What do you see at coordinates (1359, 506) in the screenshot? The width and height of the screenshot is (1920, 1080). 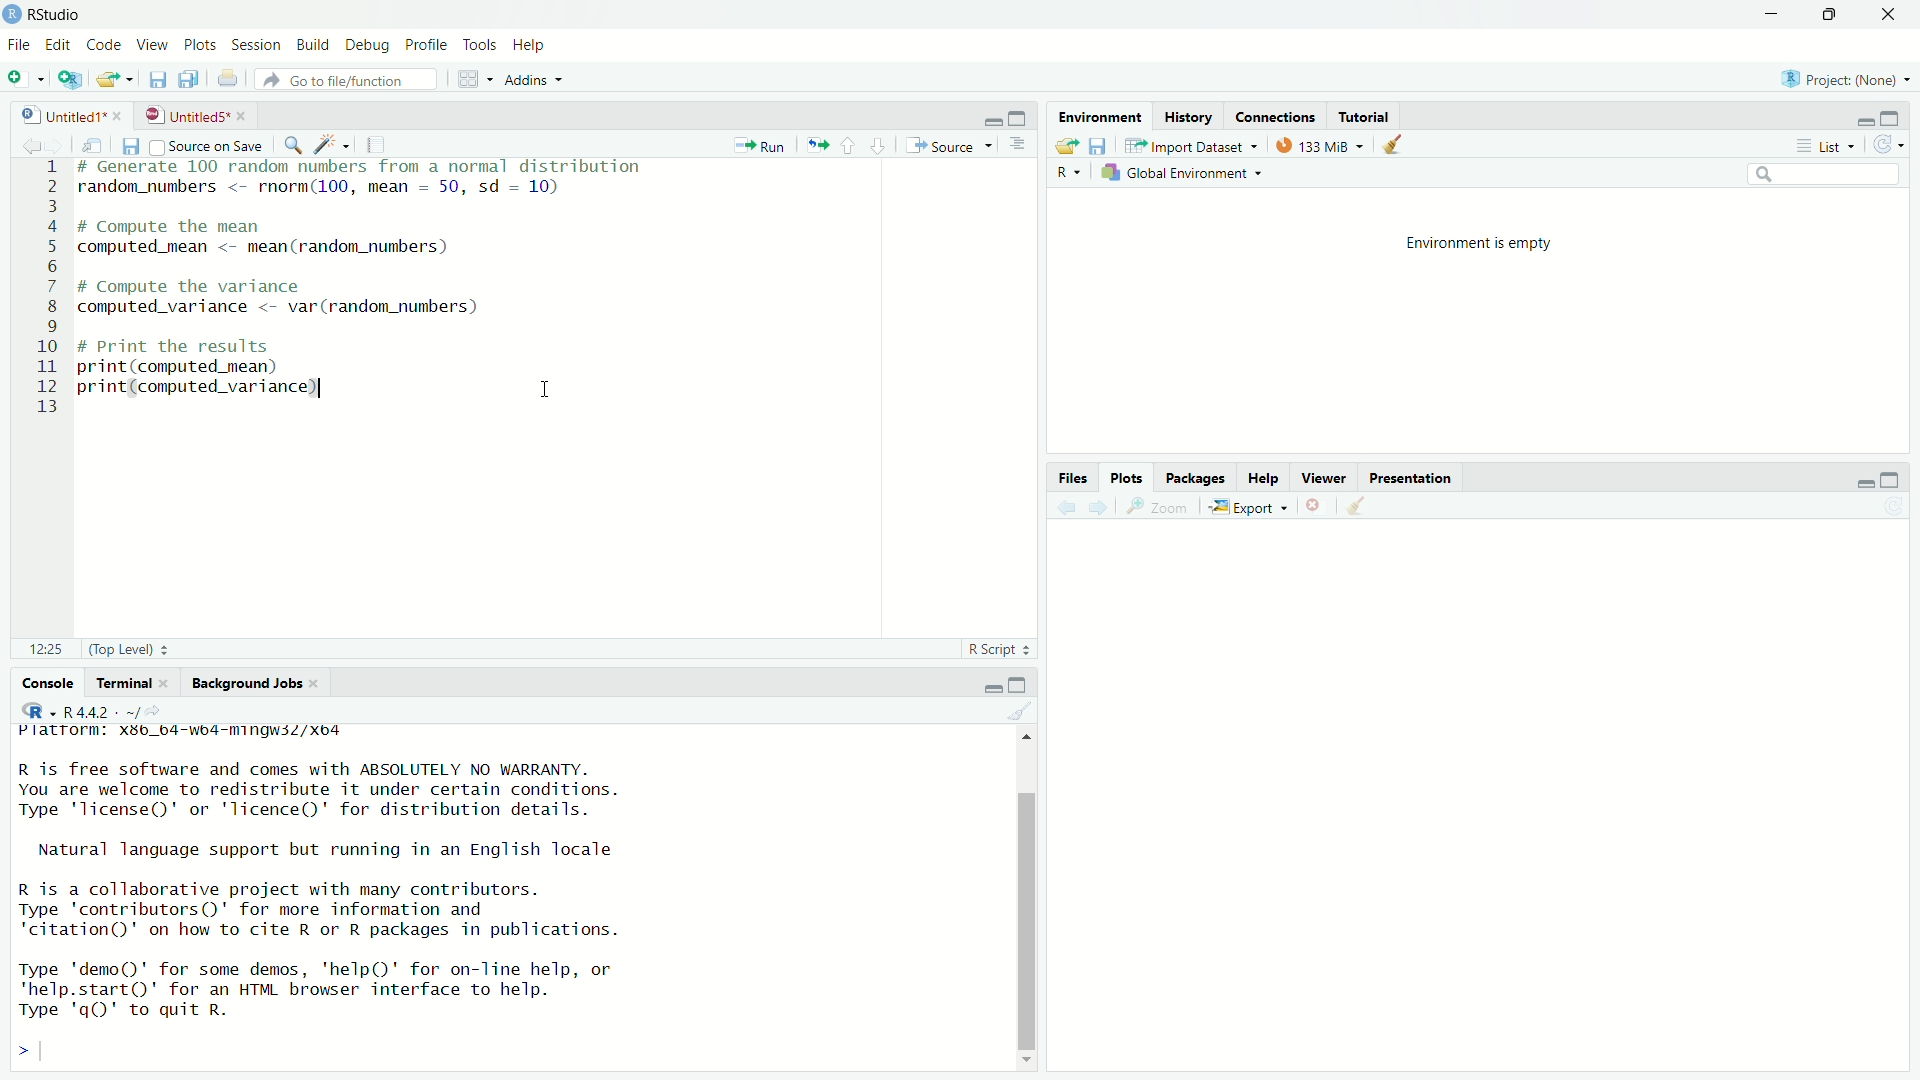 I see `clear all plots` at bounding box center [1359, 506].